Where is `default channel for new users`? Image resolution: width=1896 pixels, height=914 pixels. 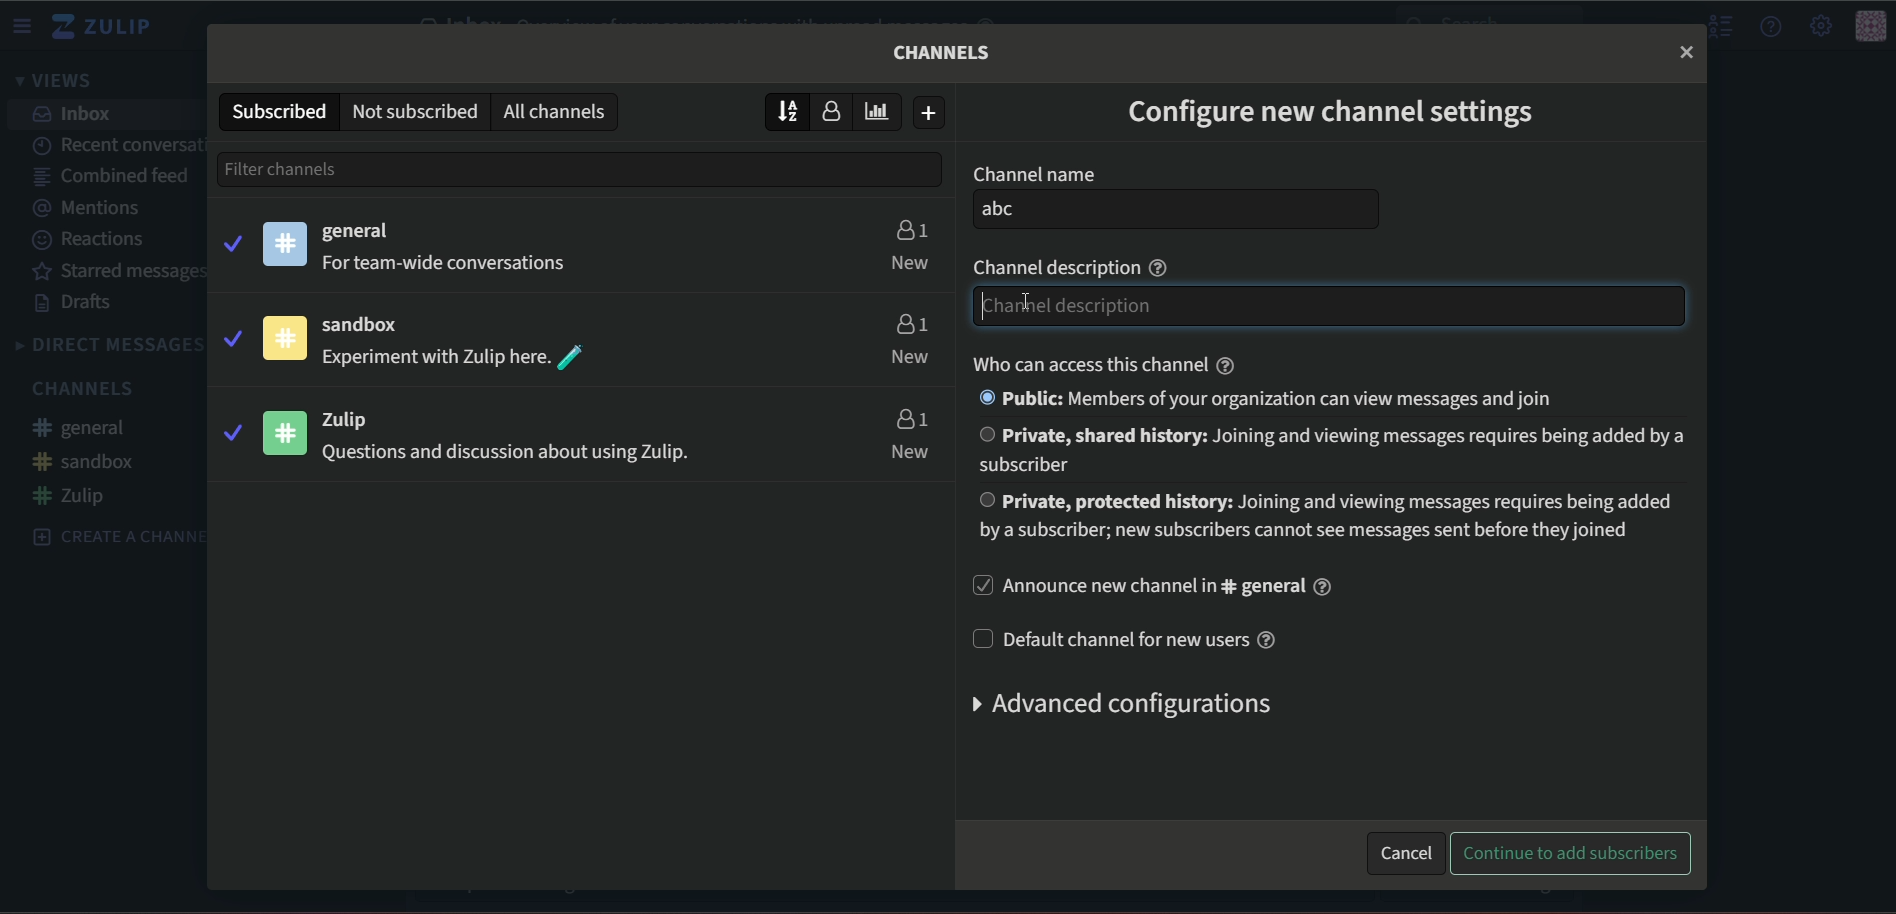
default channel for new users is located at coordinates (1132, 639).